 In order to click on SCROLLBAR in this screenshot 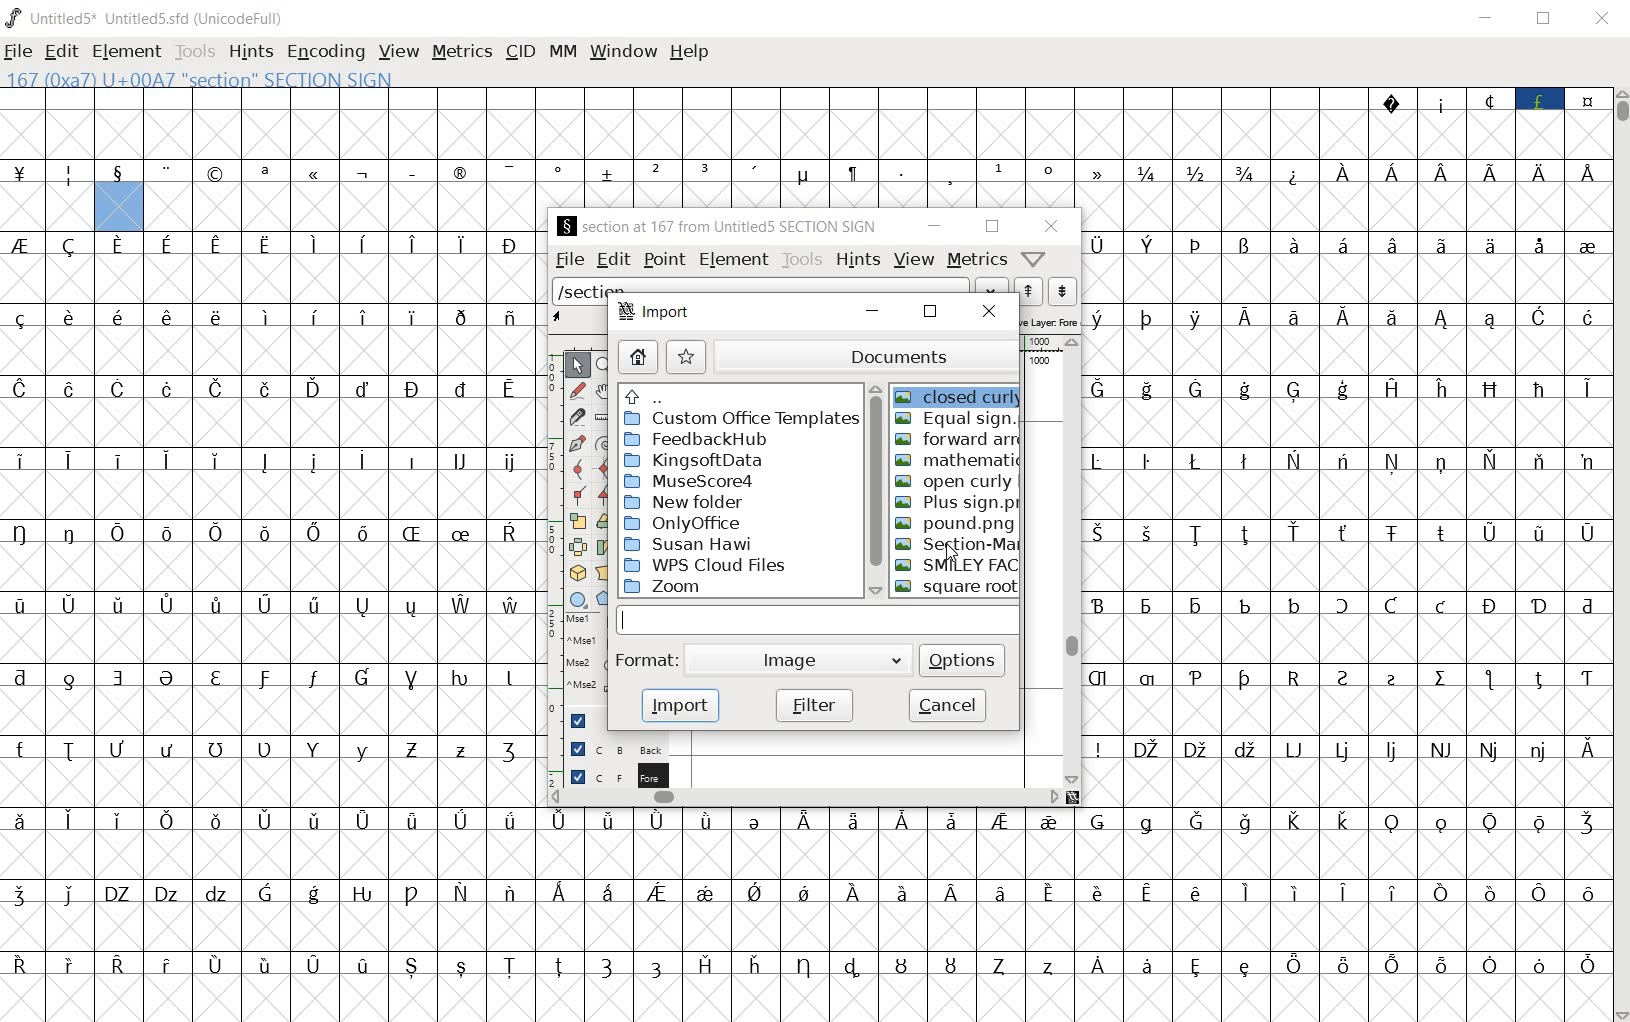, I will do `click(1620, 555)`.